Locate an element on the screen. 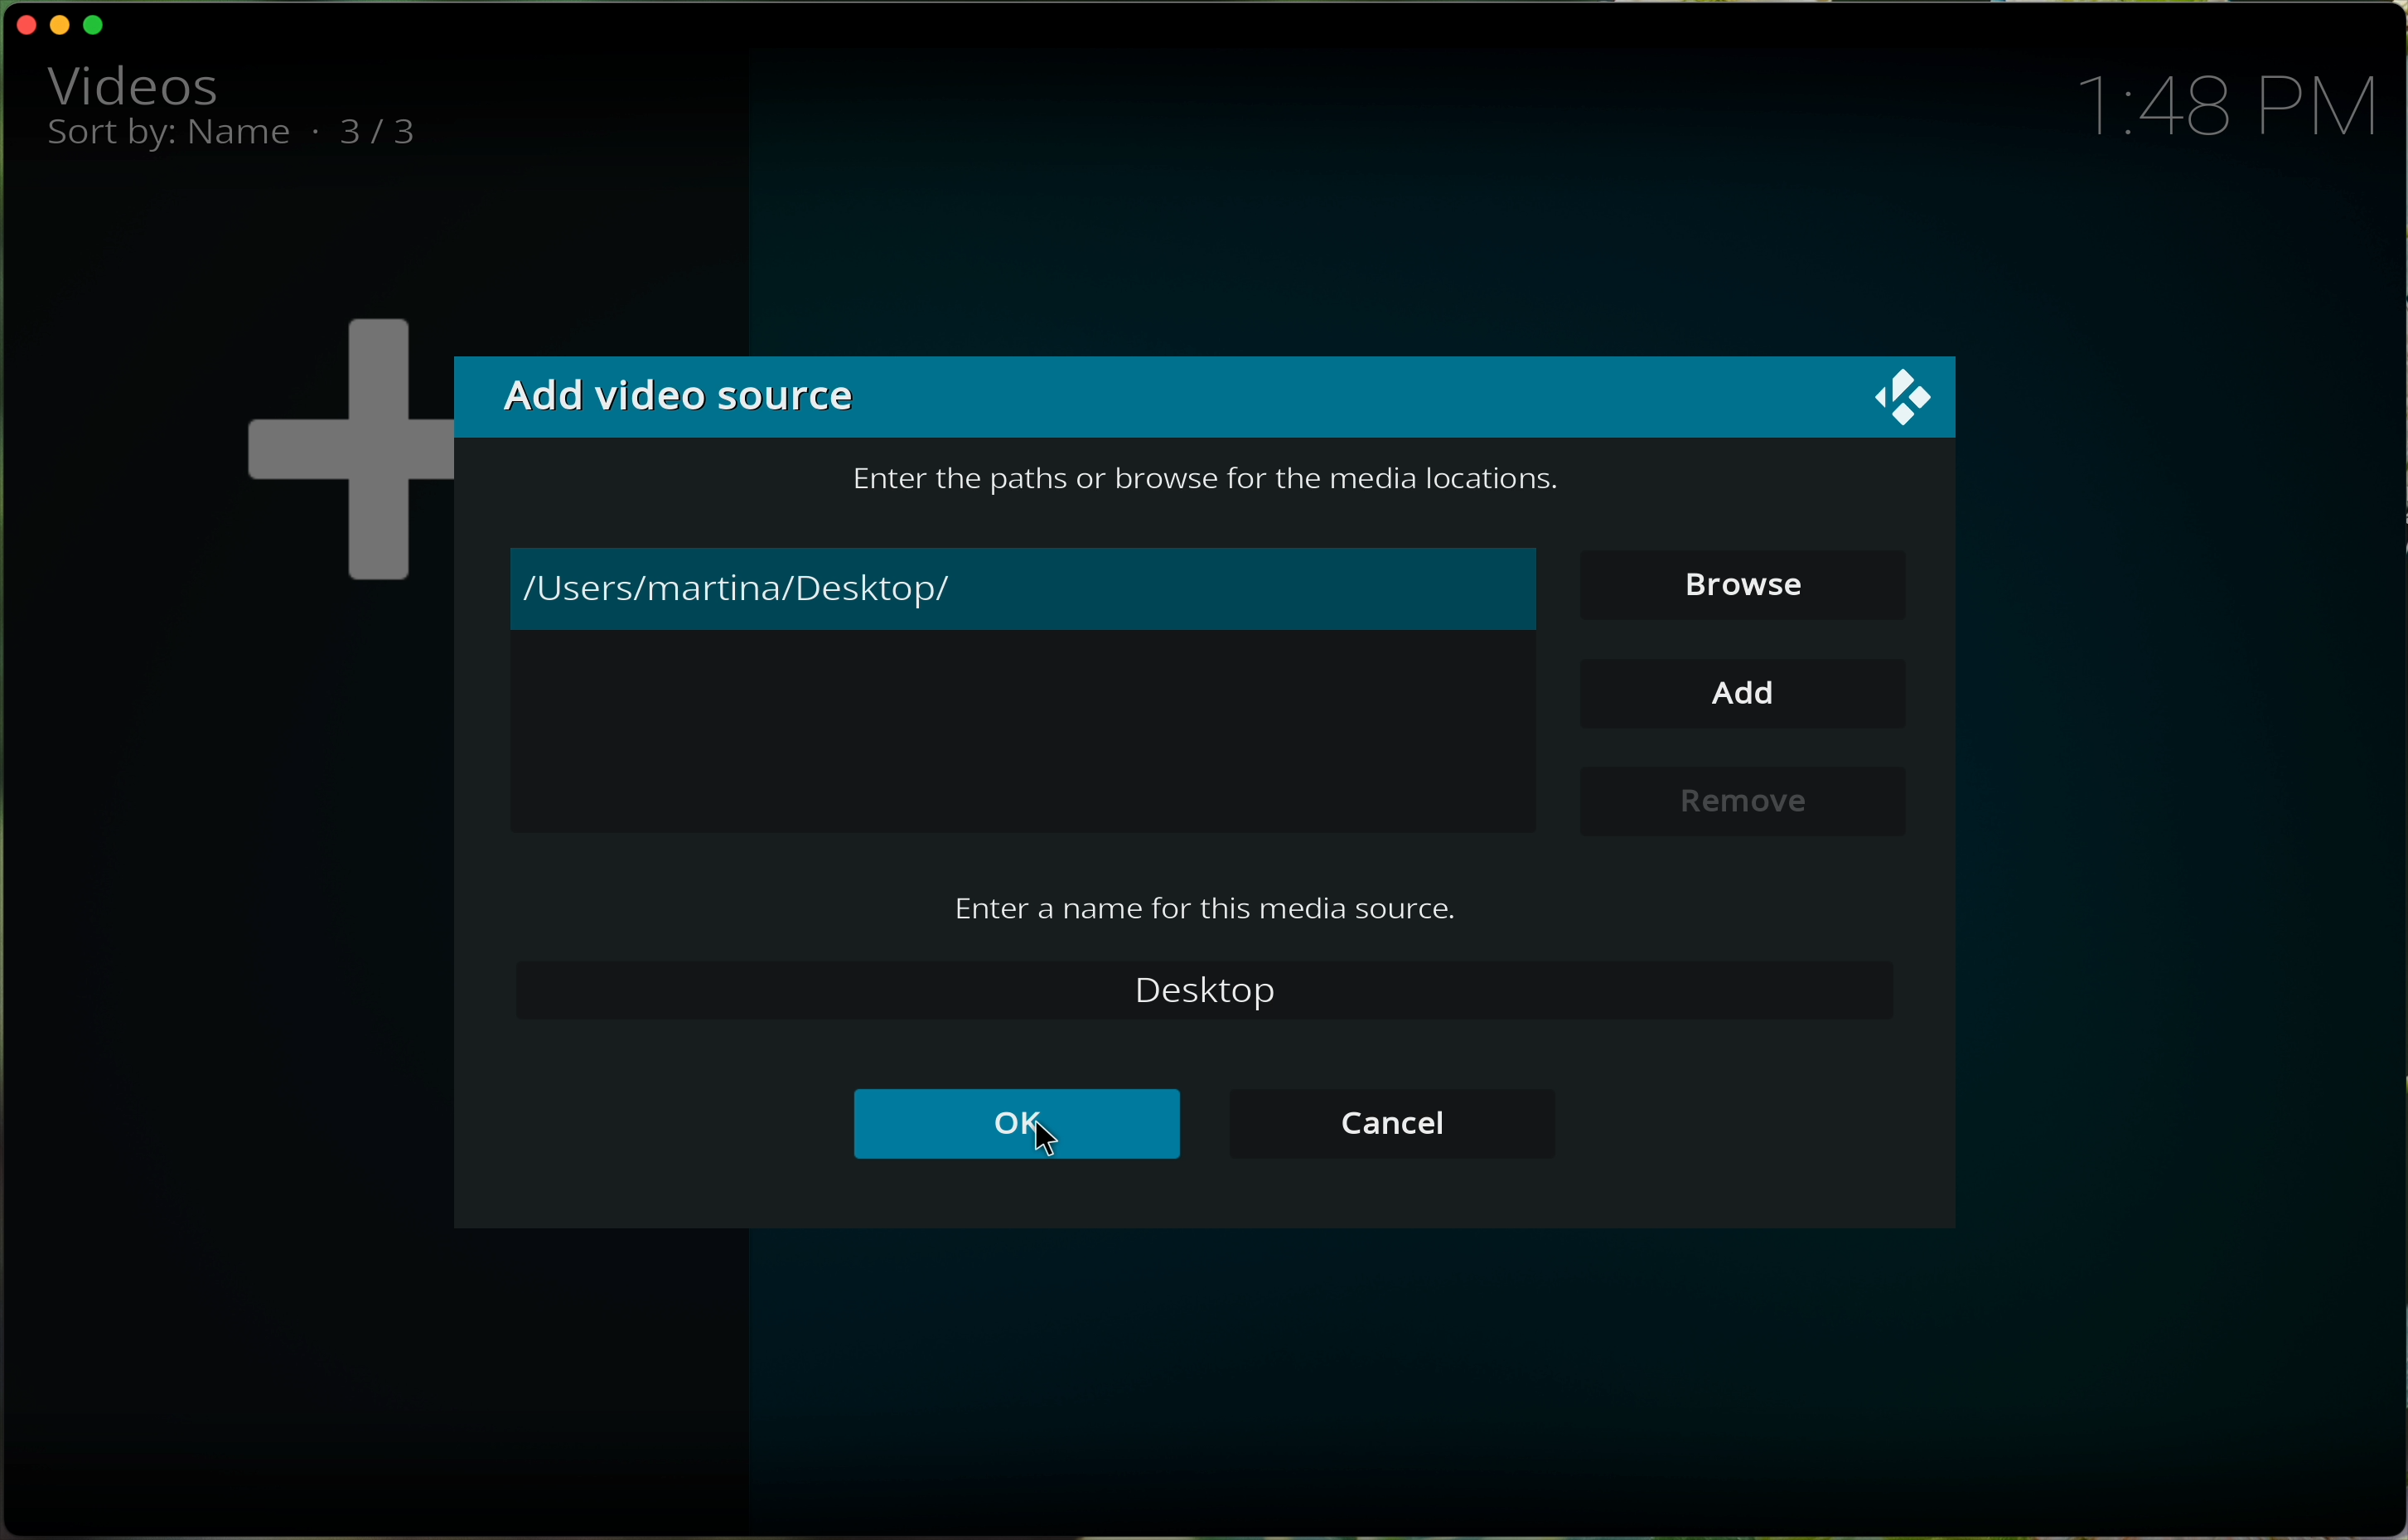 The height and width of the screenshot is (1540, 2408). sort by name is located at coordinates (170, 140).